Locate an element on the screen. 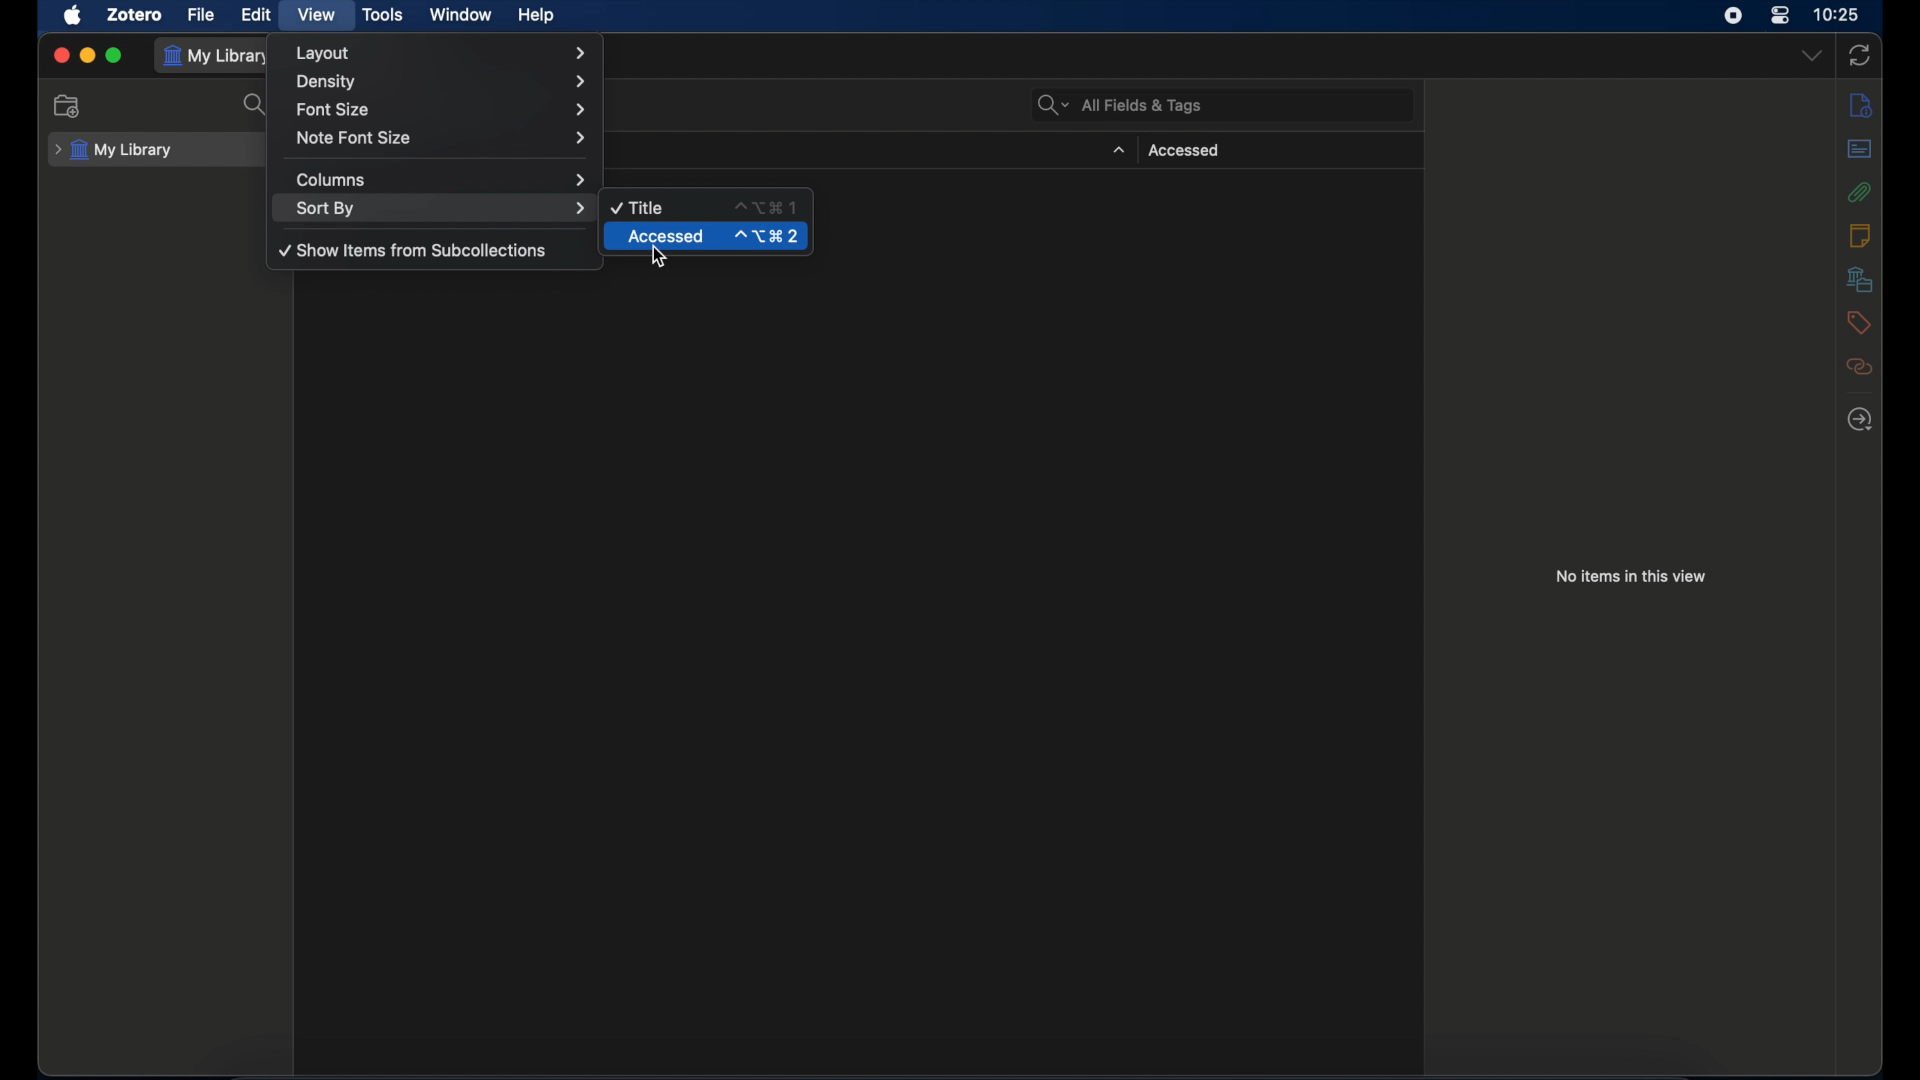 The height and width of the screenshot is (1080, 1920). dropdown is located at coordinates (1117, 150).